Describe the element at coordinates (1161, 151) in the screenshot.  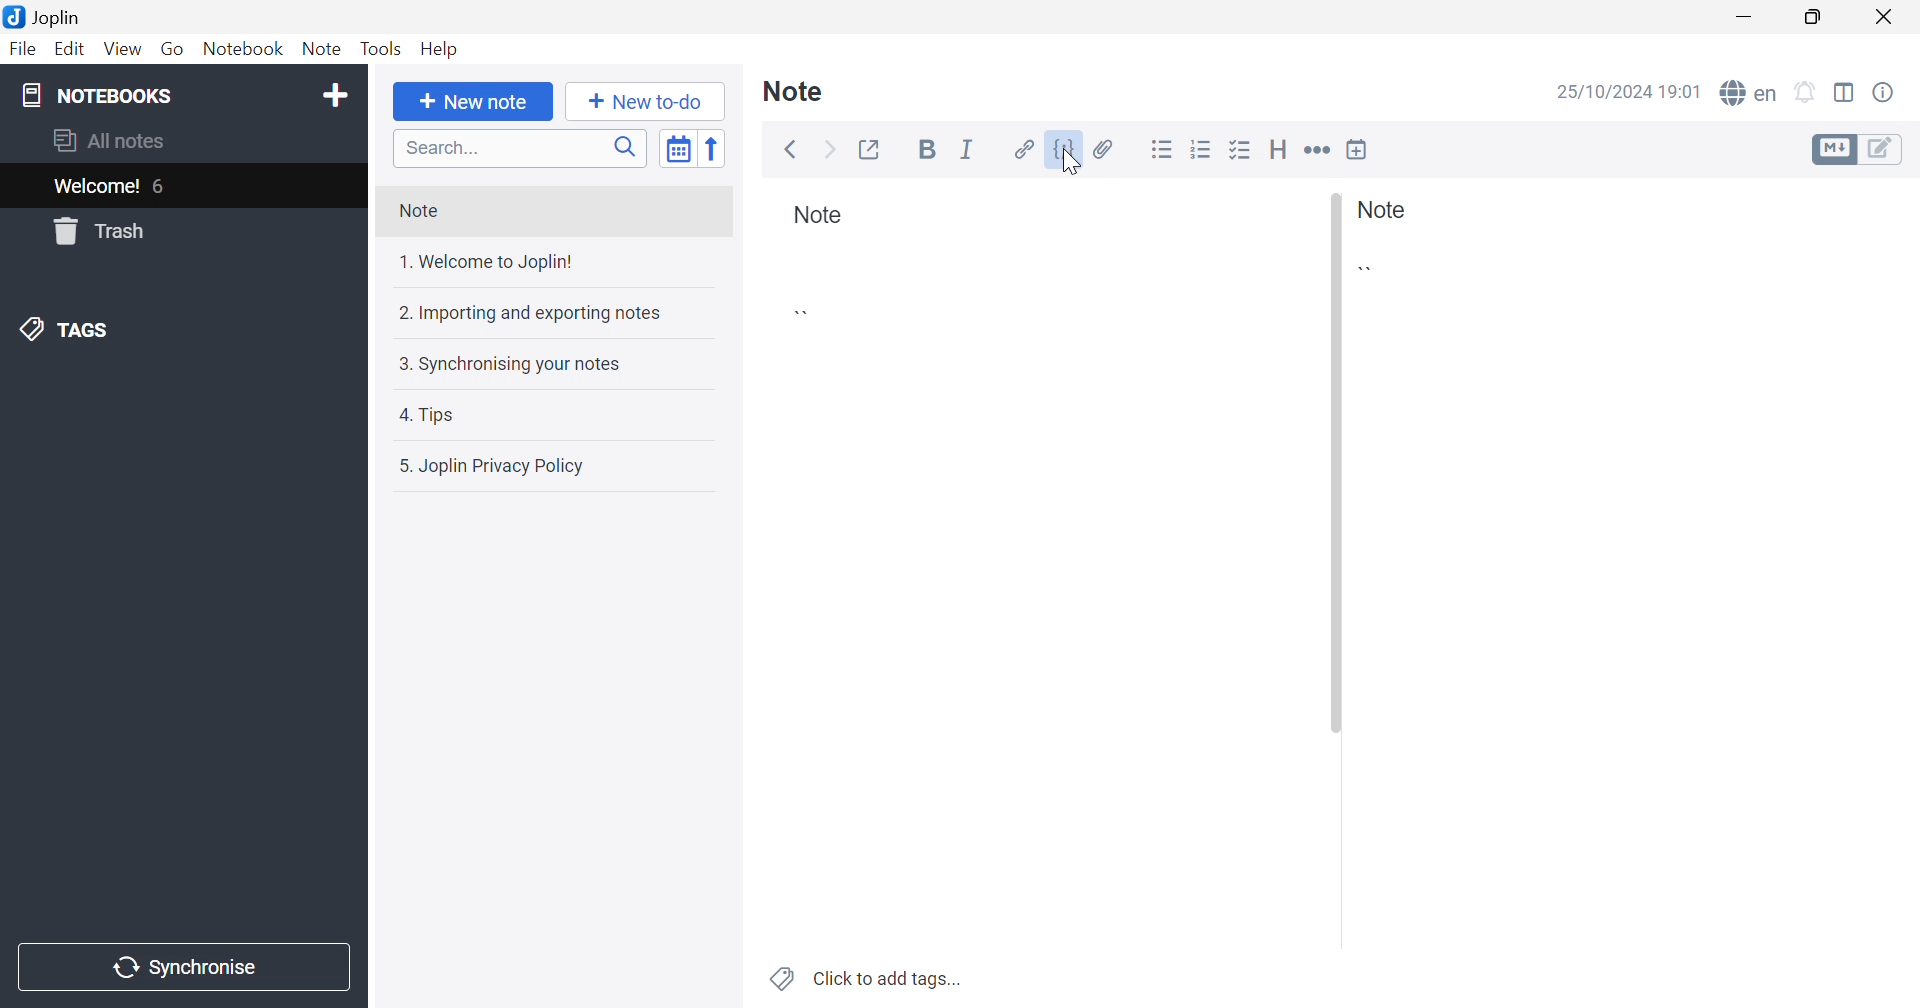
I see `Bulleted List` at that location.